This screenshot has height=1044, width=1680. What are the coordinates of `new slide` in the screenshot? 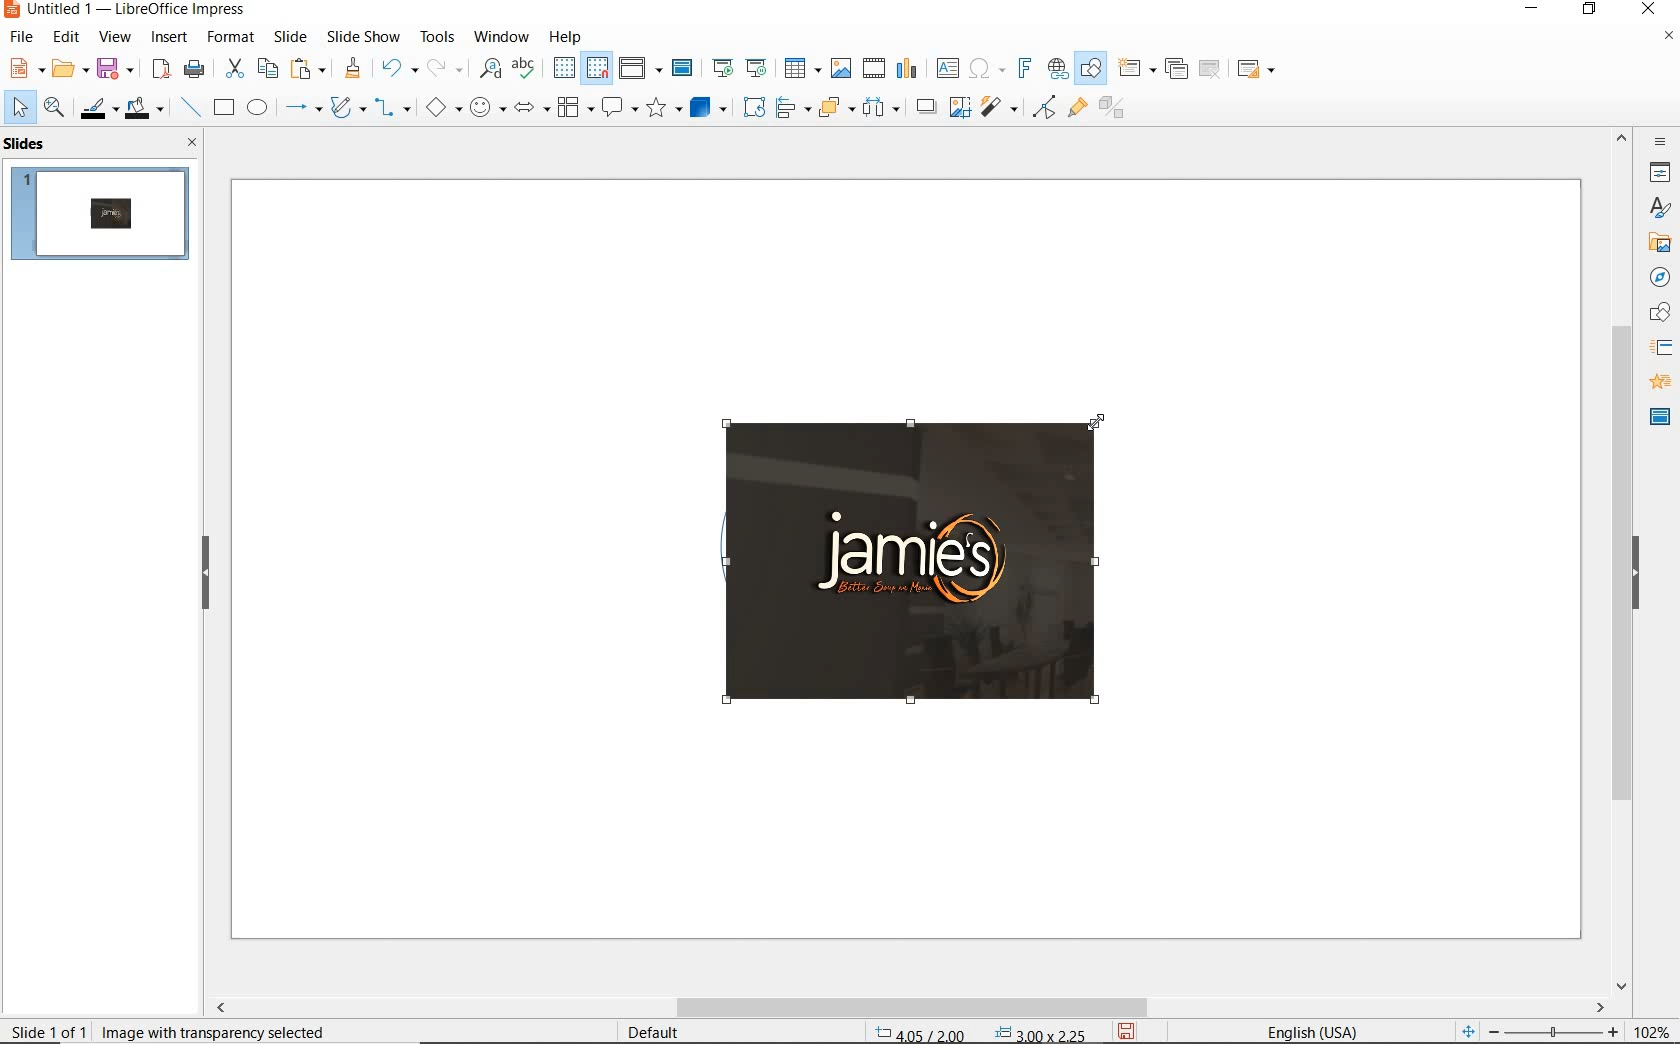 It's located at (1136, 69).